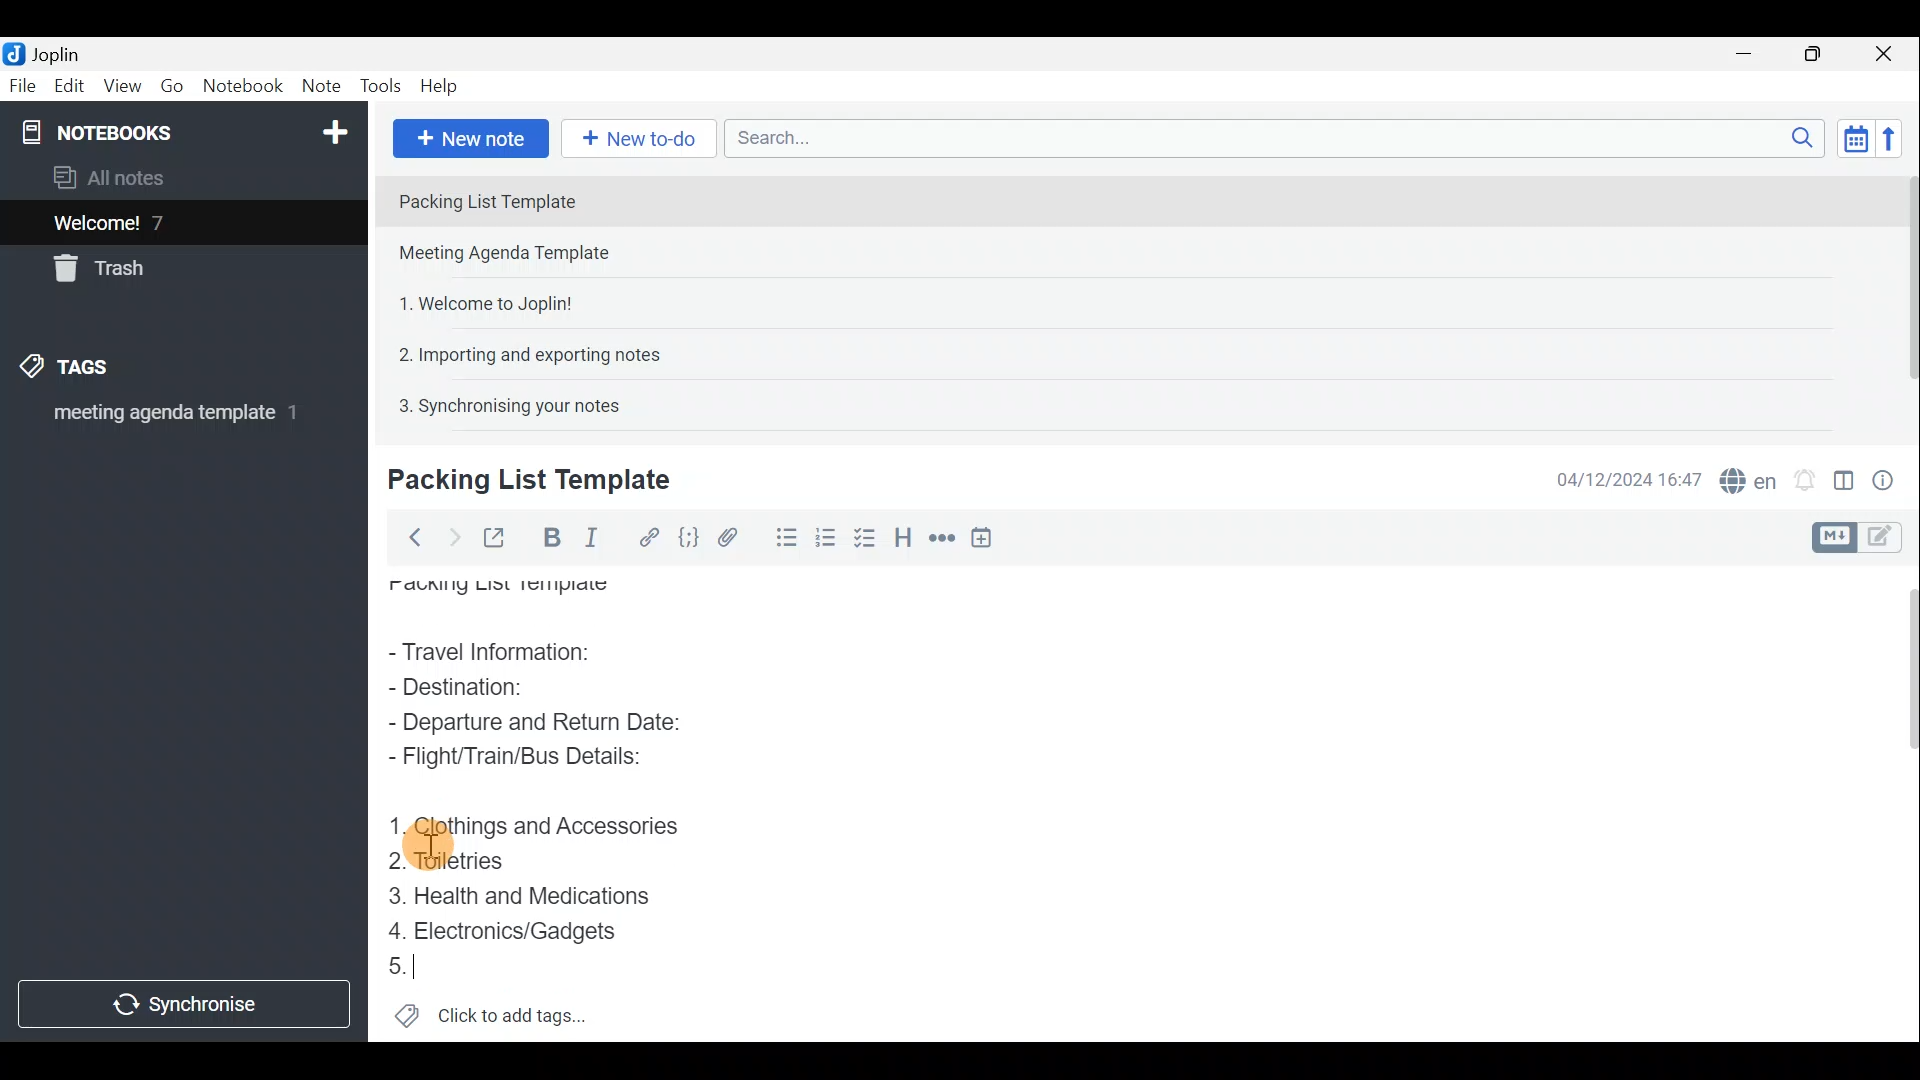 The image size is (1920, 1080). What do you see at coordinates (538, 829) in the screenshot?
I see `Clothings and Accessories` at bounding box center [538, 829].